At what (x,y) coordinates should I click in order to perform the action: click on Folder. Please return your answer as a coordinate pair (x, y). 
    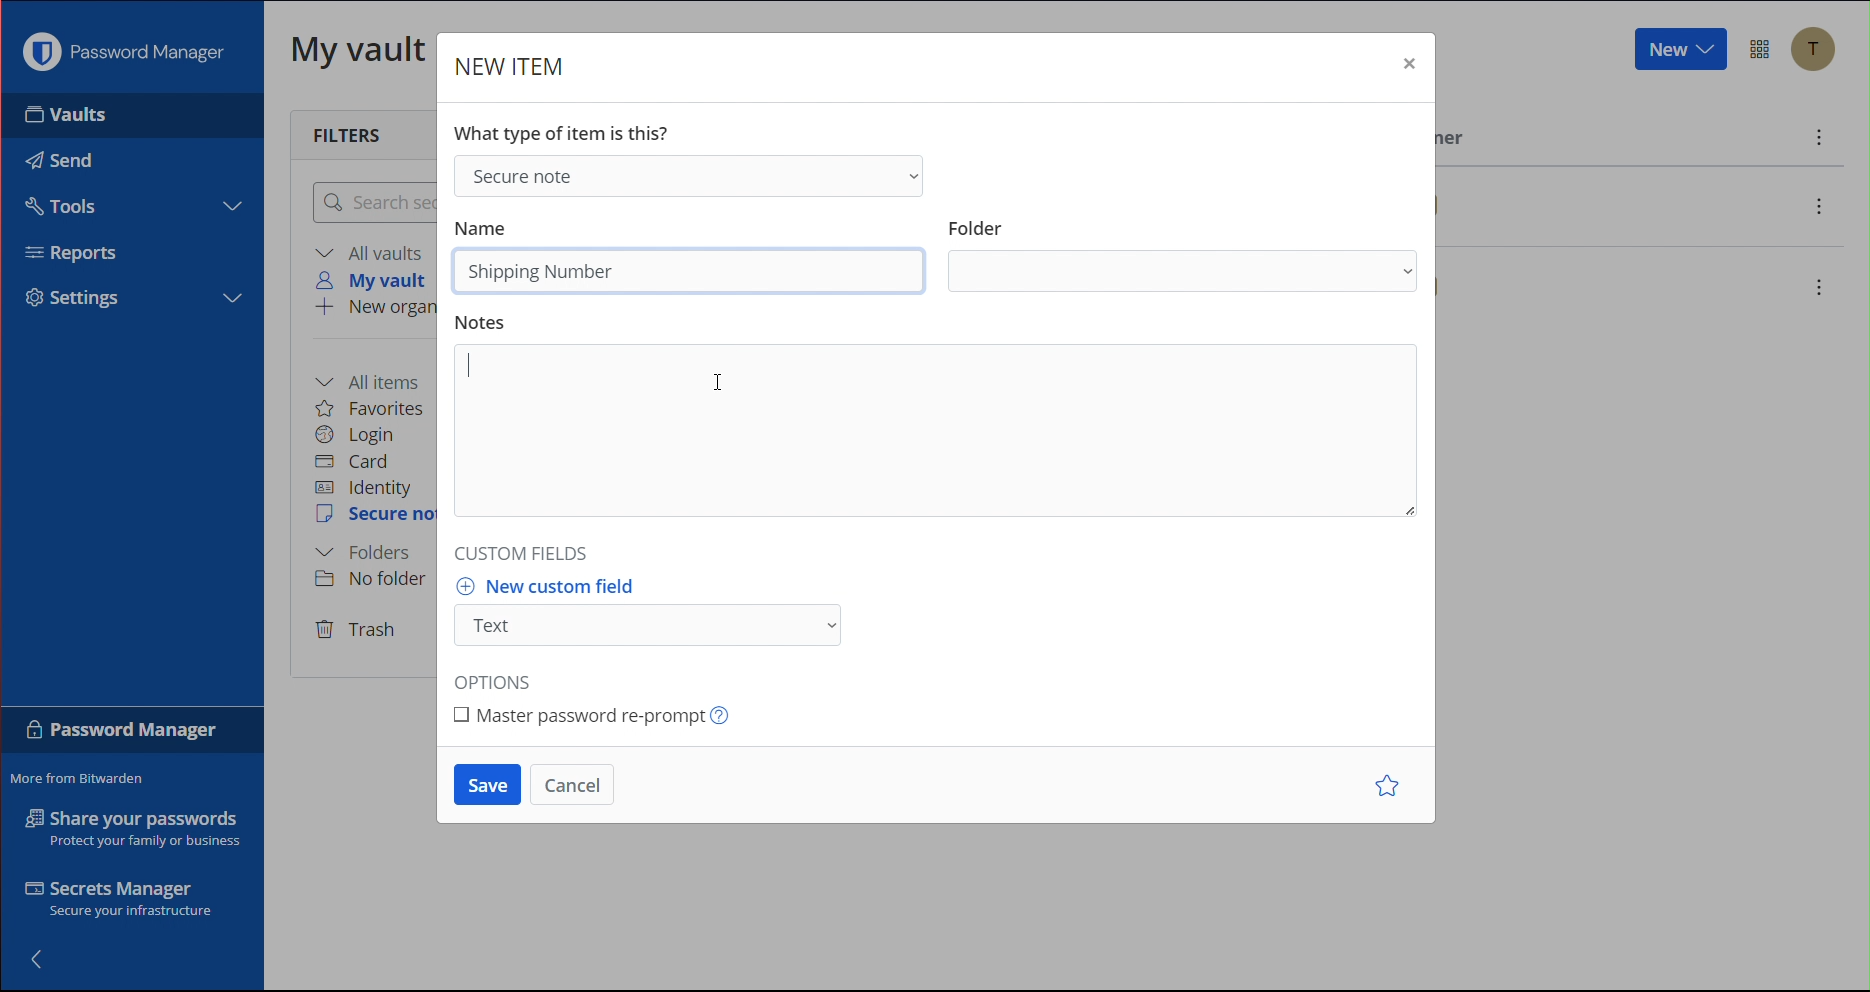
    Looking at the image, I should click on (1182, 254).